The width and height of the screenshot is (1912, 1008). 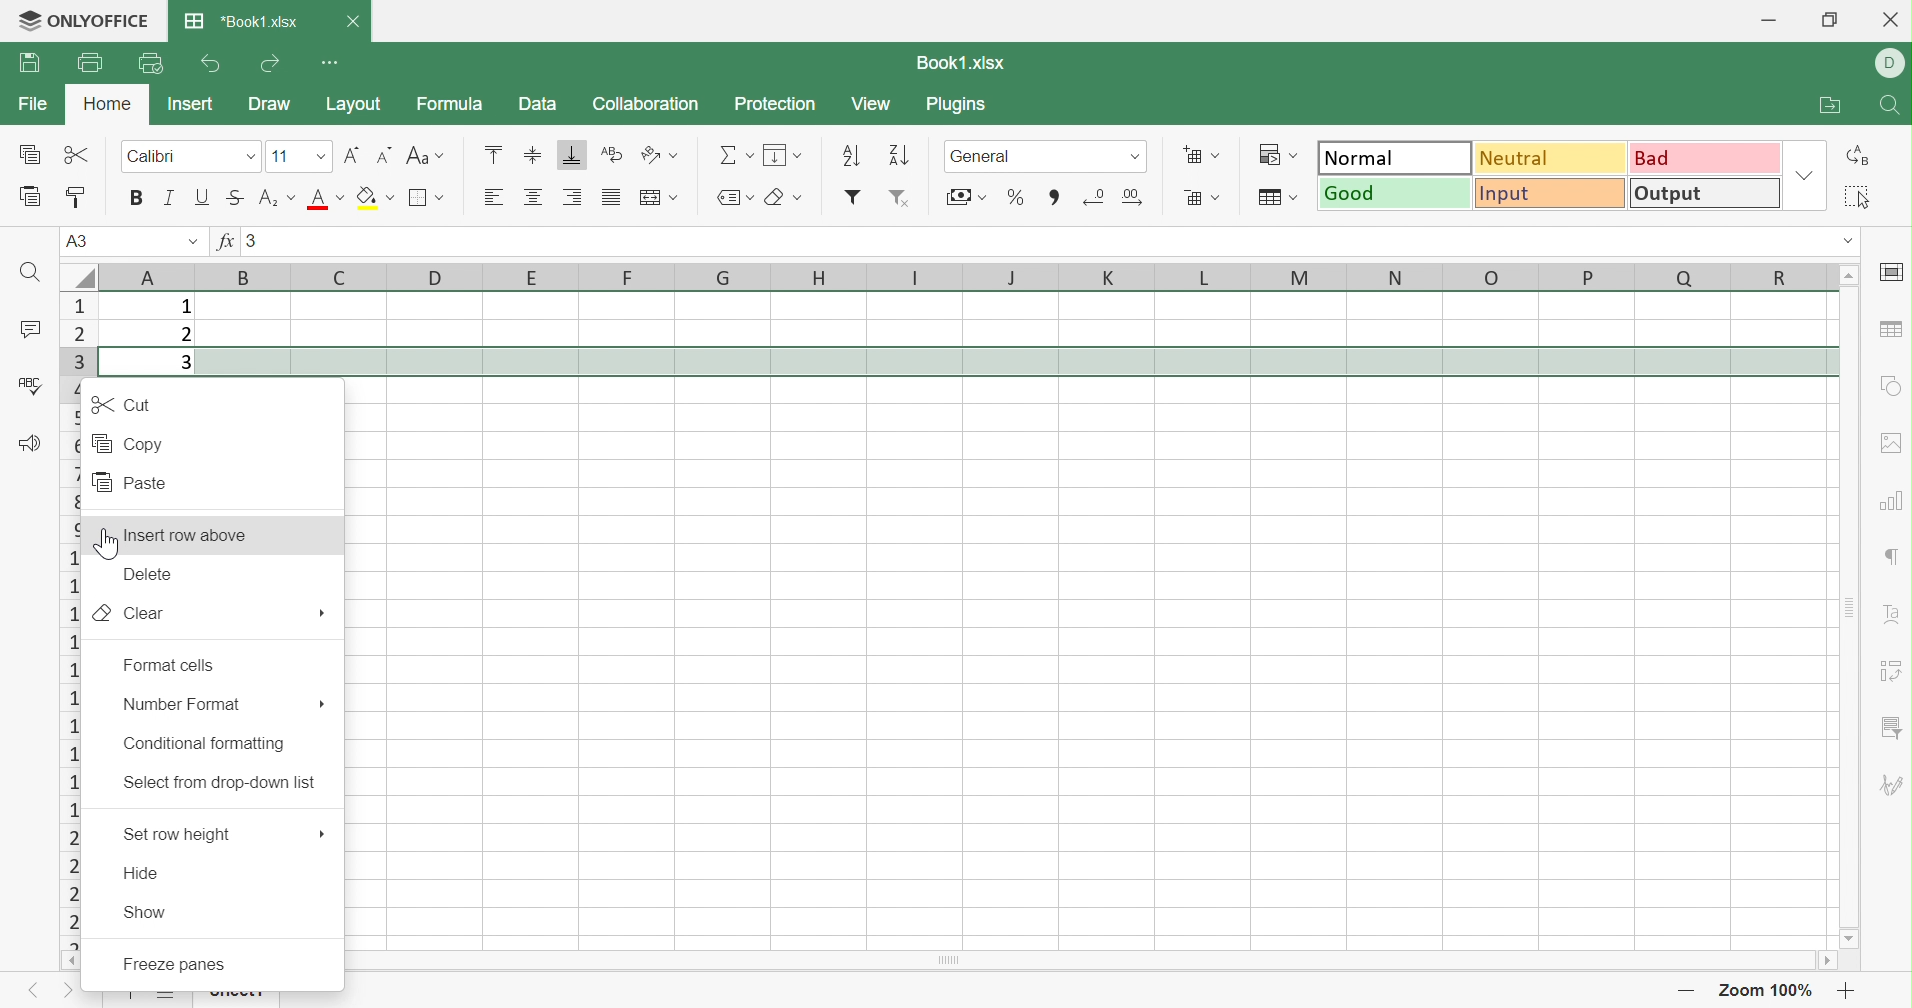 What do you see at coordinates (81, 240) in the screenshot?
I see `A3` at bounding box center [81, 240].